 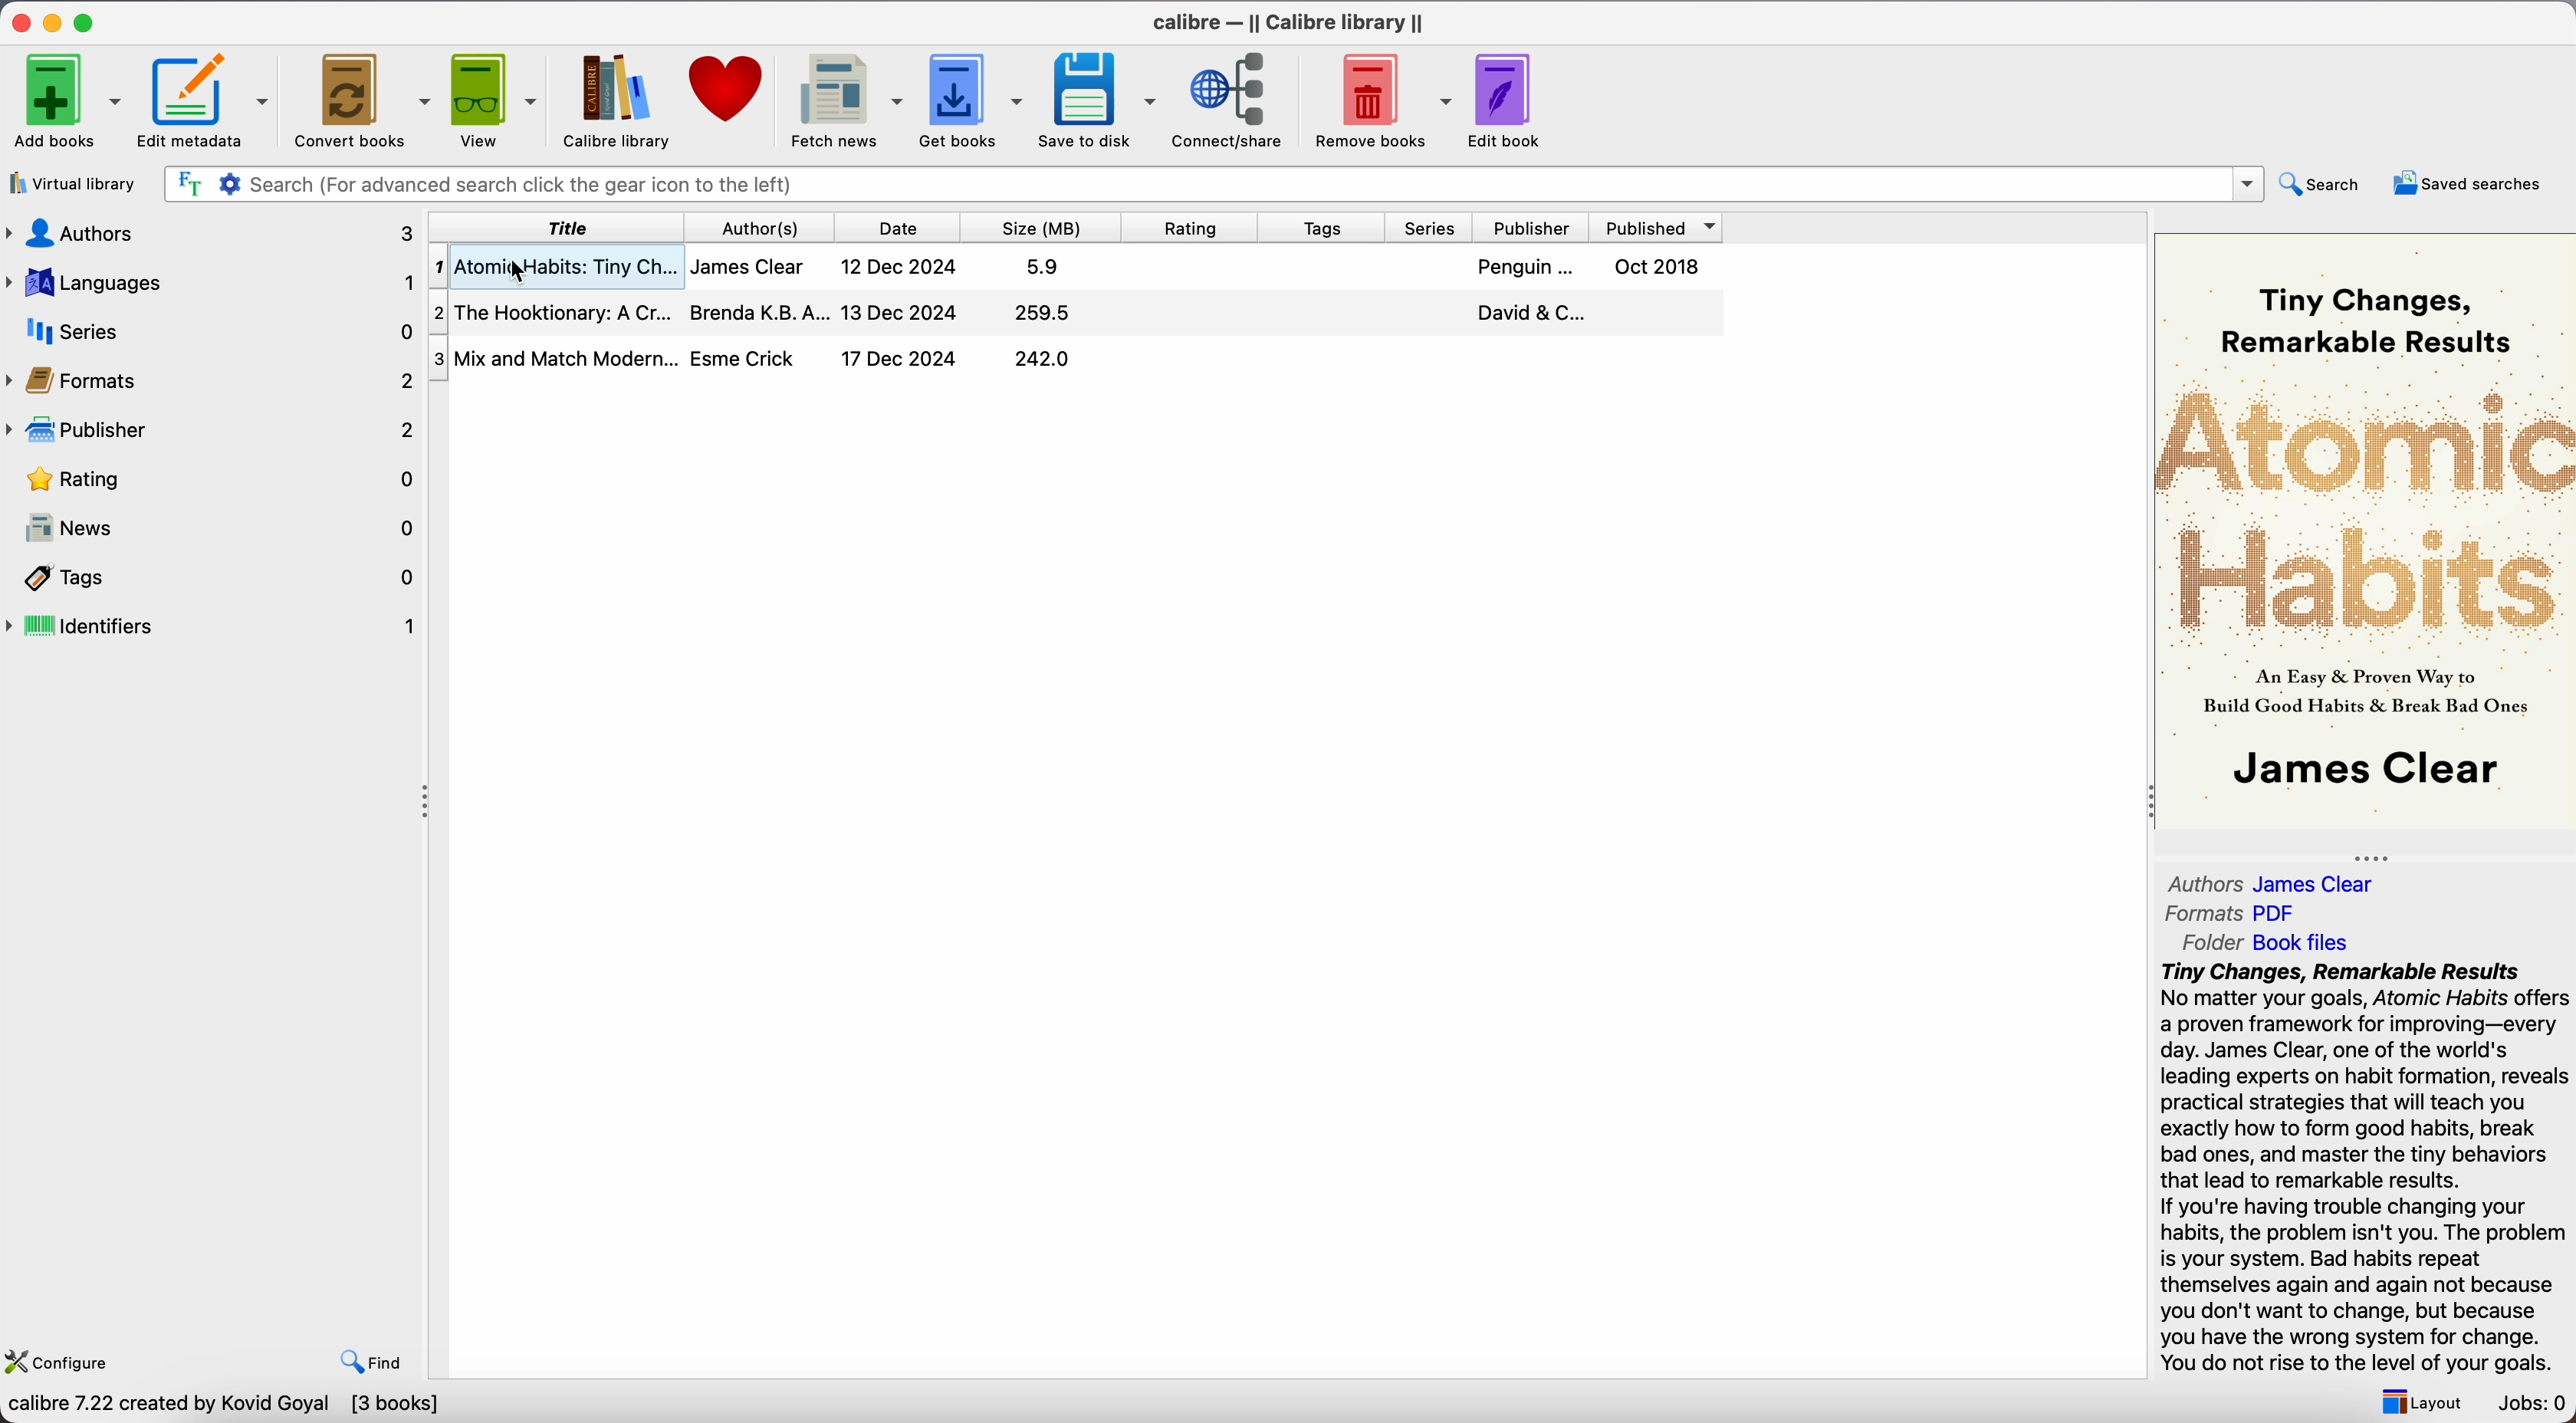 I want to click on edit book, so click(x=1507, y=100).